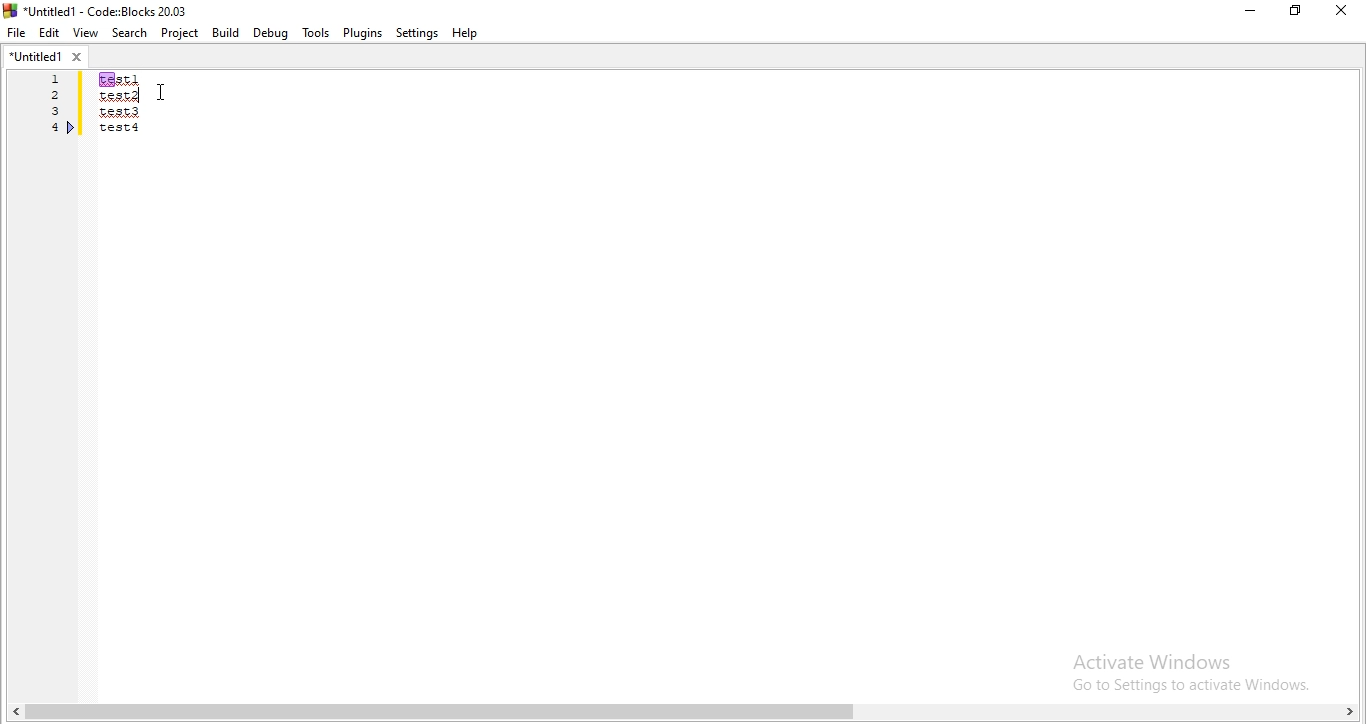 This screenshot has width=1366, height=724. What do you see at coordinates (1342, 10) in the screenshot?
I see `Close` at bounding box center [1342, 10].